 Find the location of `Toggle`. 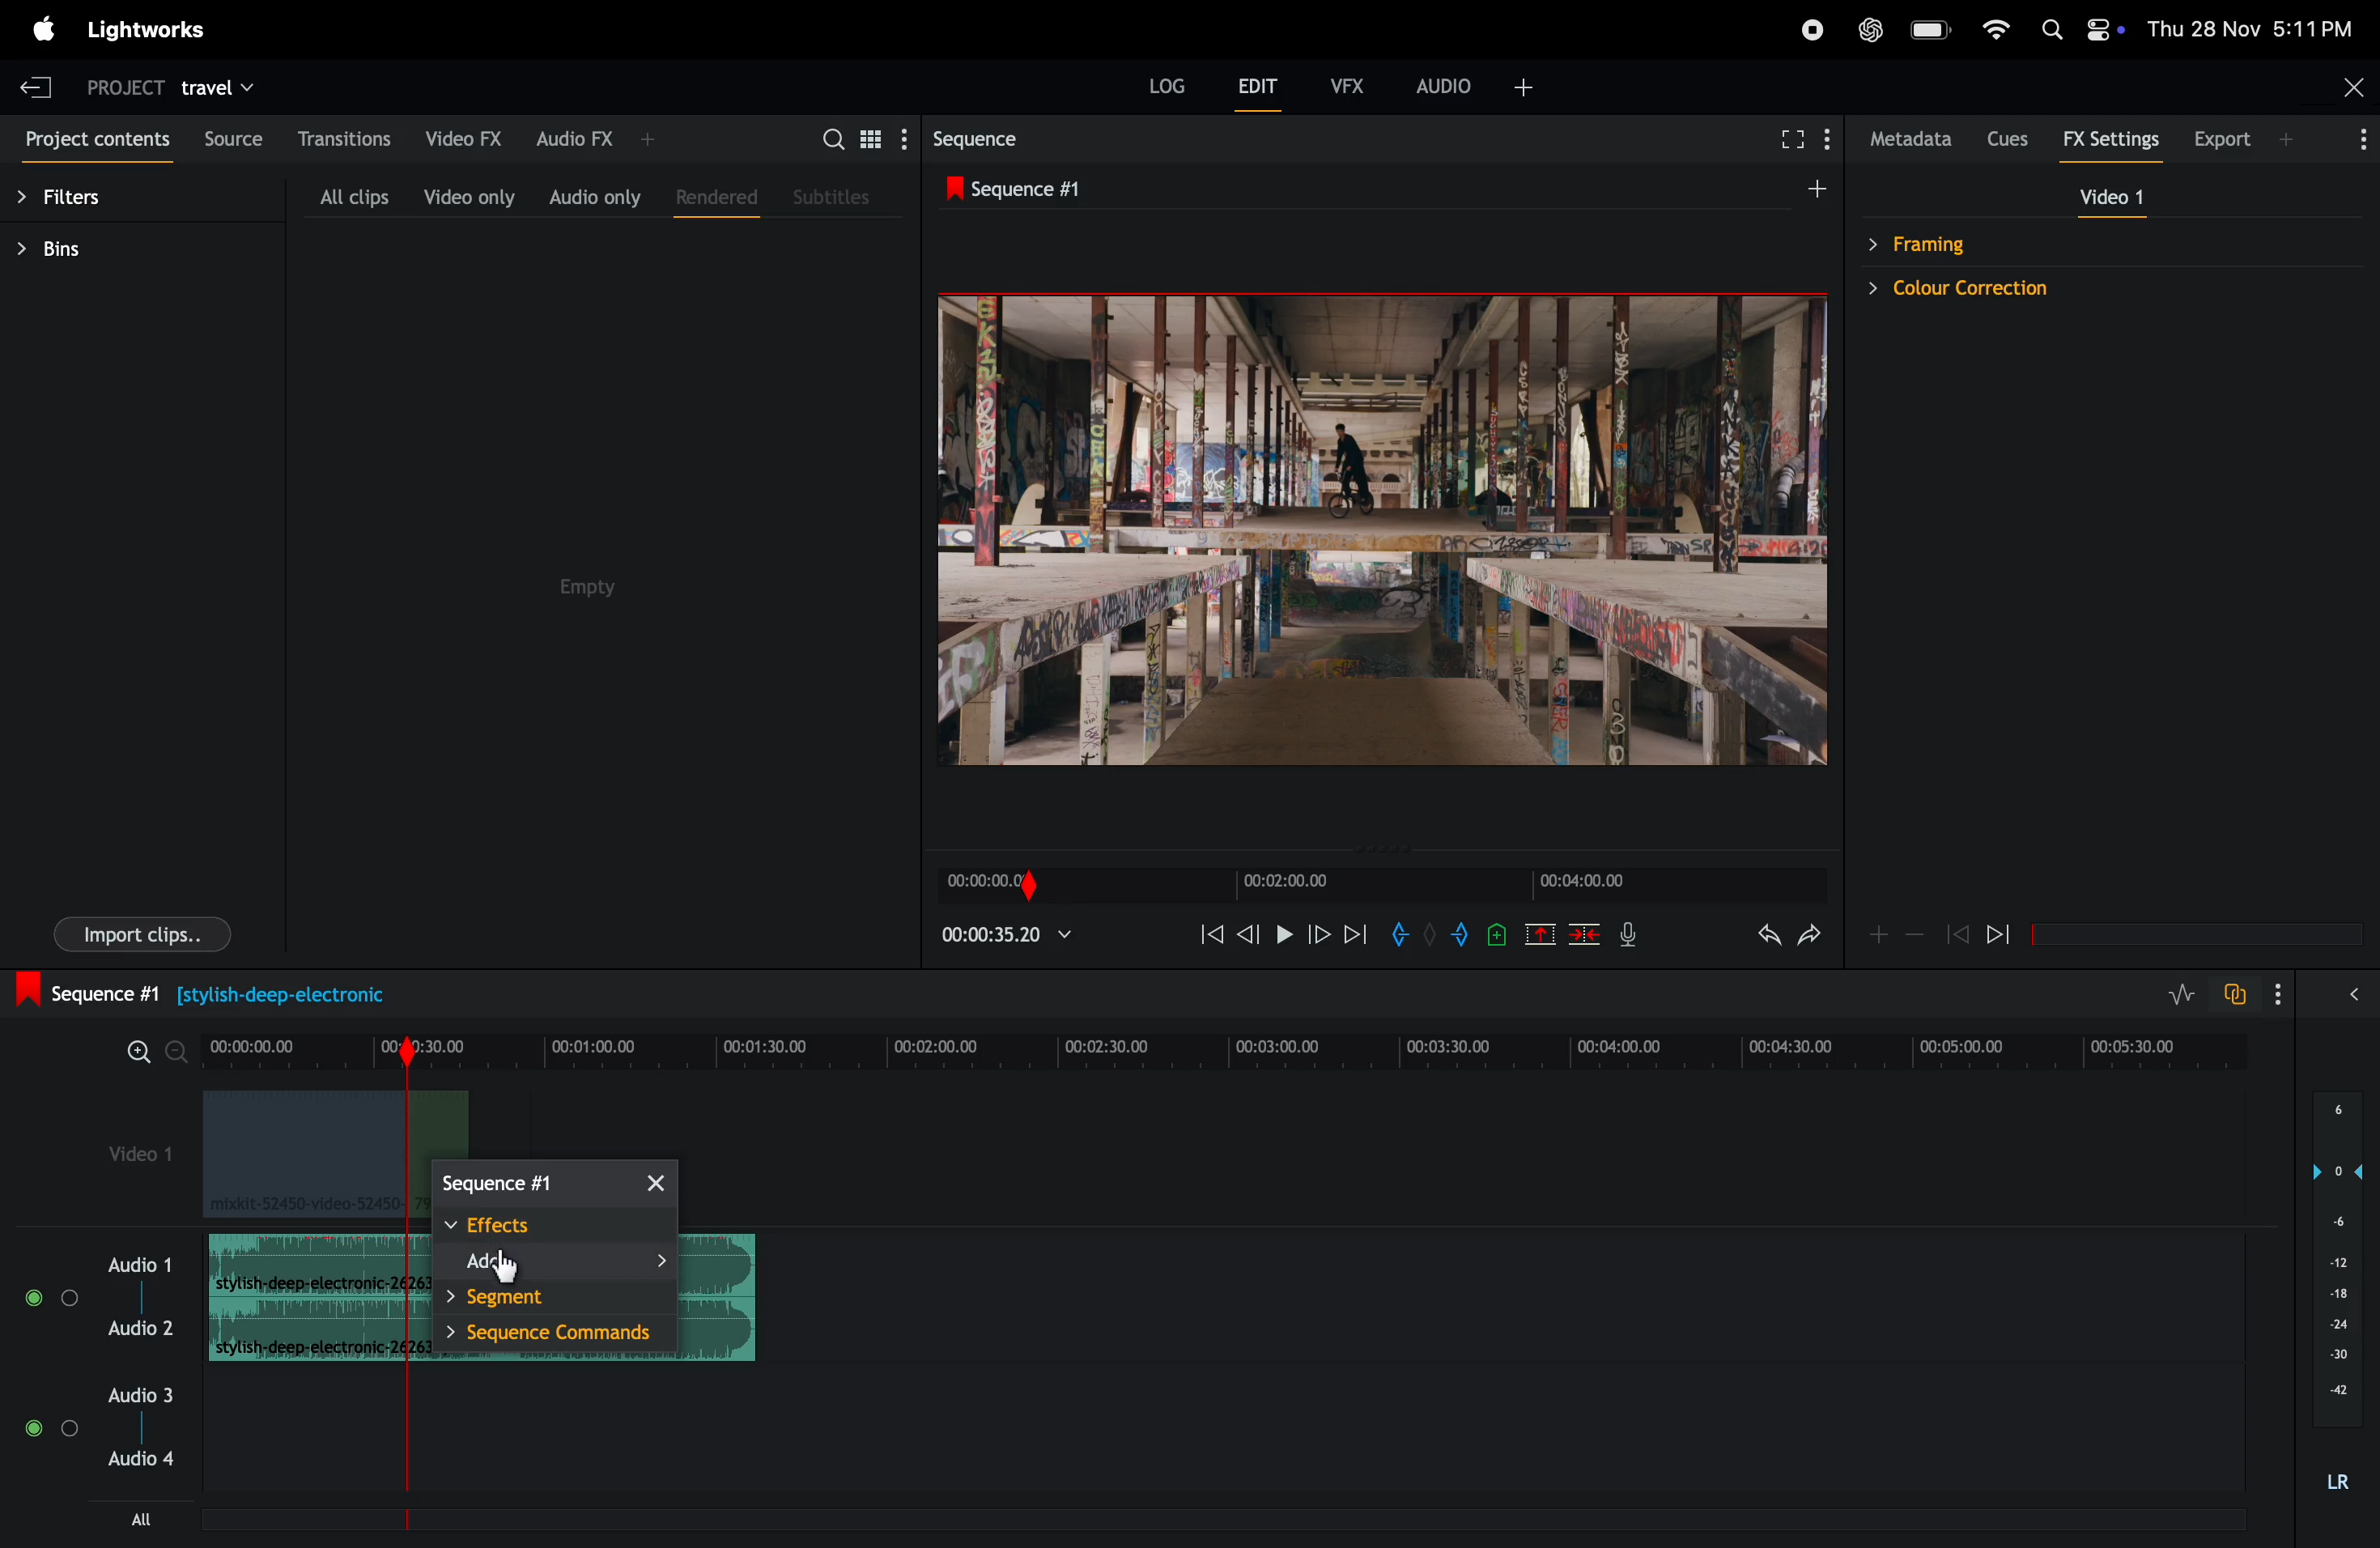

Toggle is located at coordinates (72, 1296).